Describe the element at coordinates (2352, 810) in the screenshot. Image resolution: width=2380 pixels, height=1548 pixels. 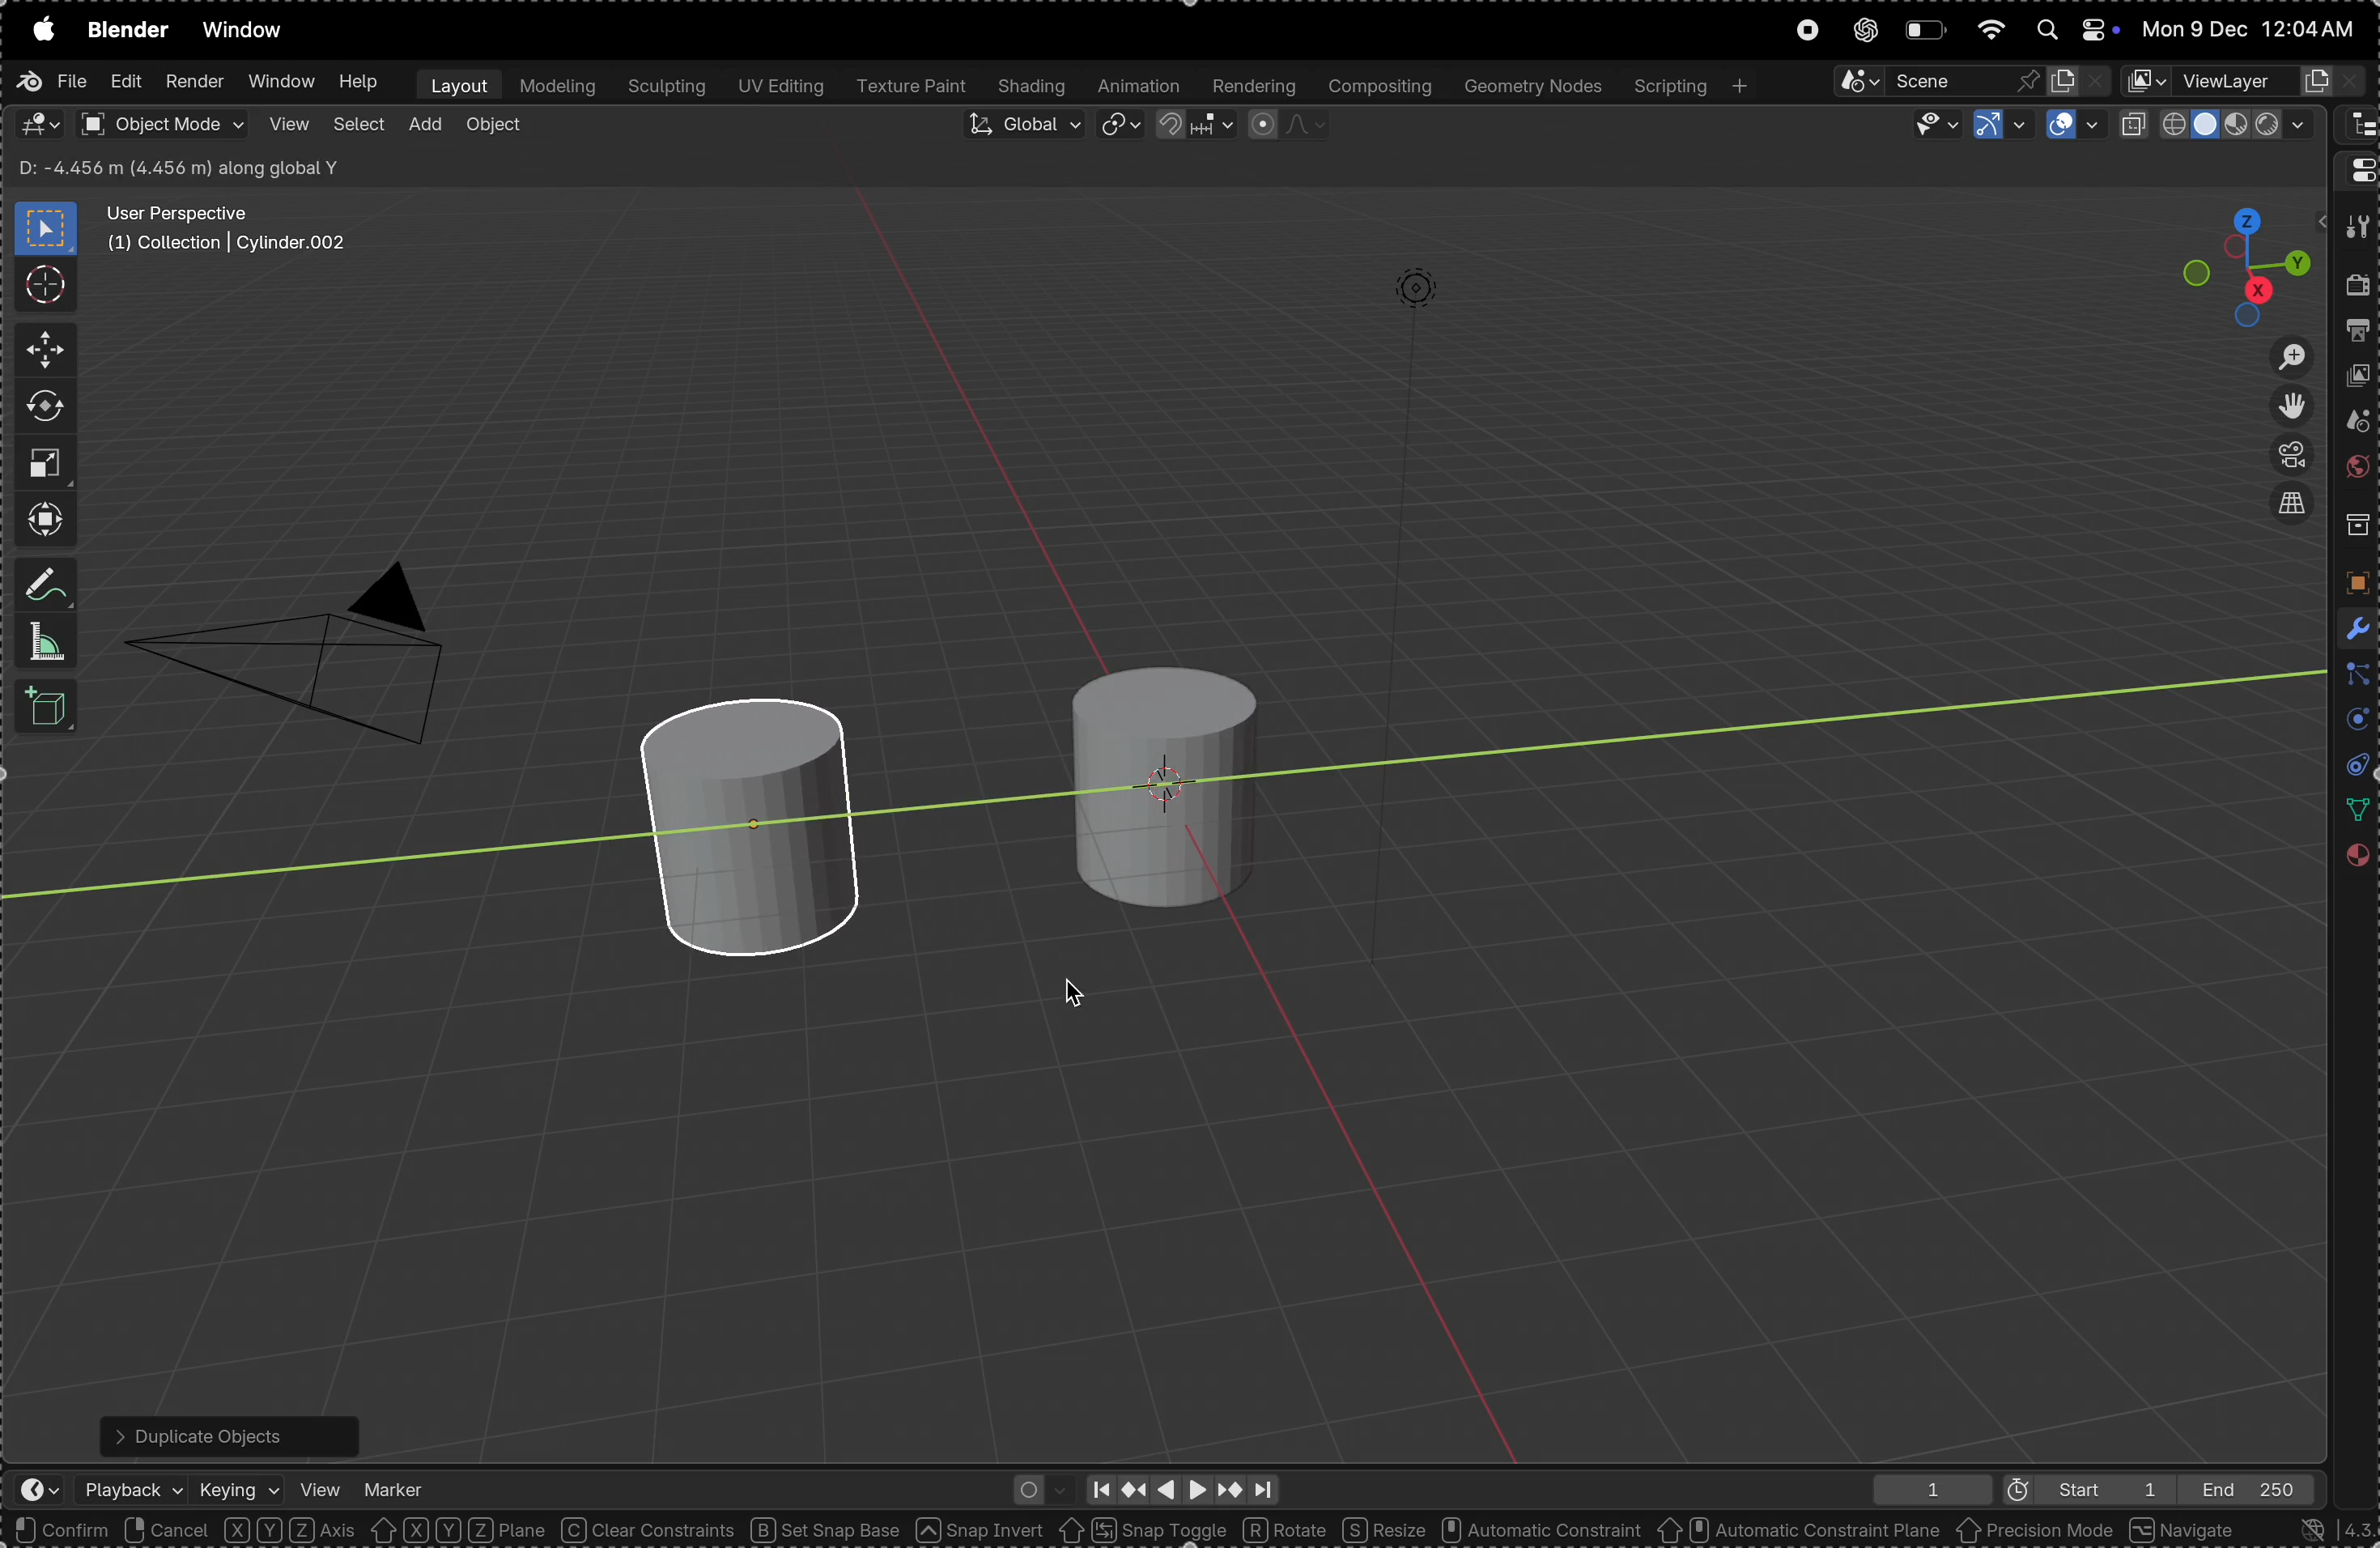
I see `data` at that location.